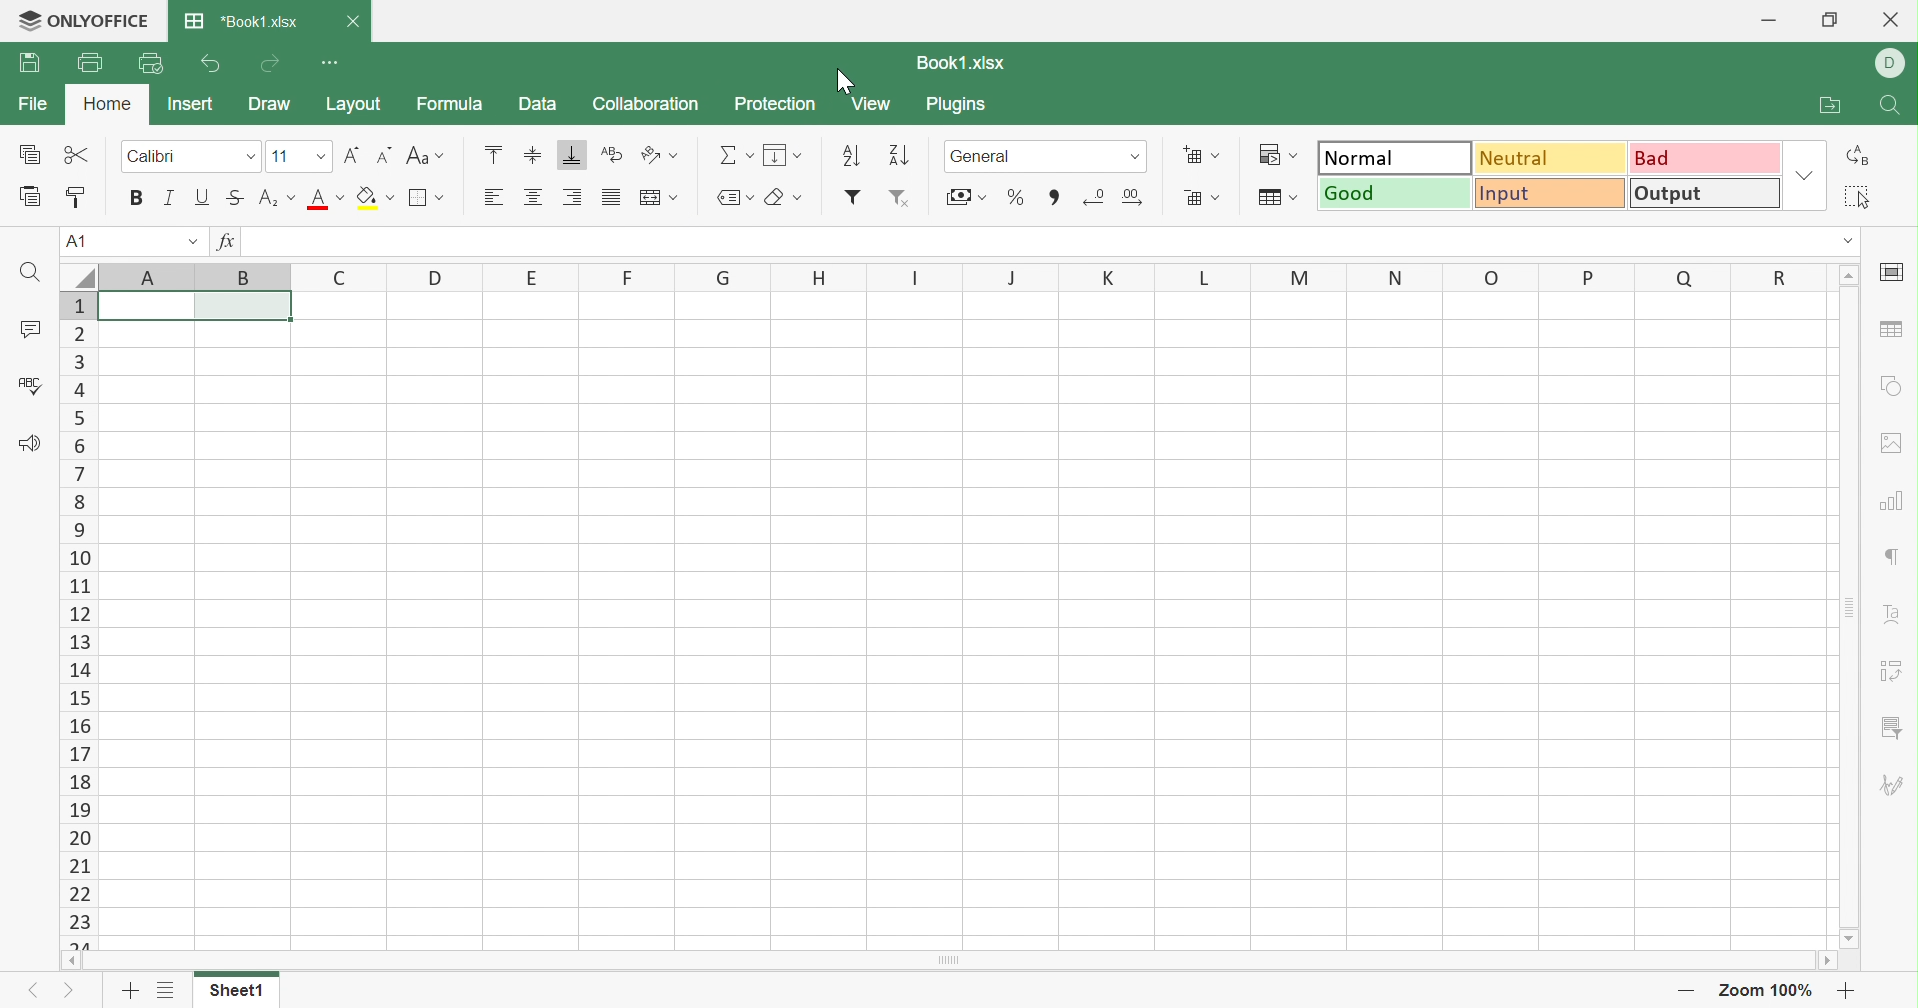 This screenshot has height=1008, width=1918. What do you see at coordinates (232, 240) in the screenshot?
I see `fx` at bounding box center [232, 240].